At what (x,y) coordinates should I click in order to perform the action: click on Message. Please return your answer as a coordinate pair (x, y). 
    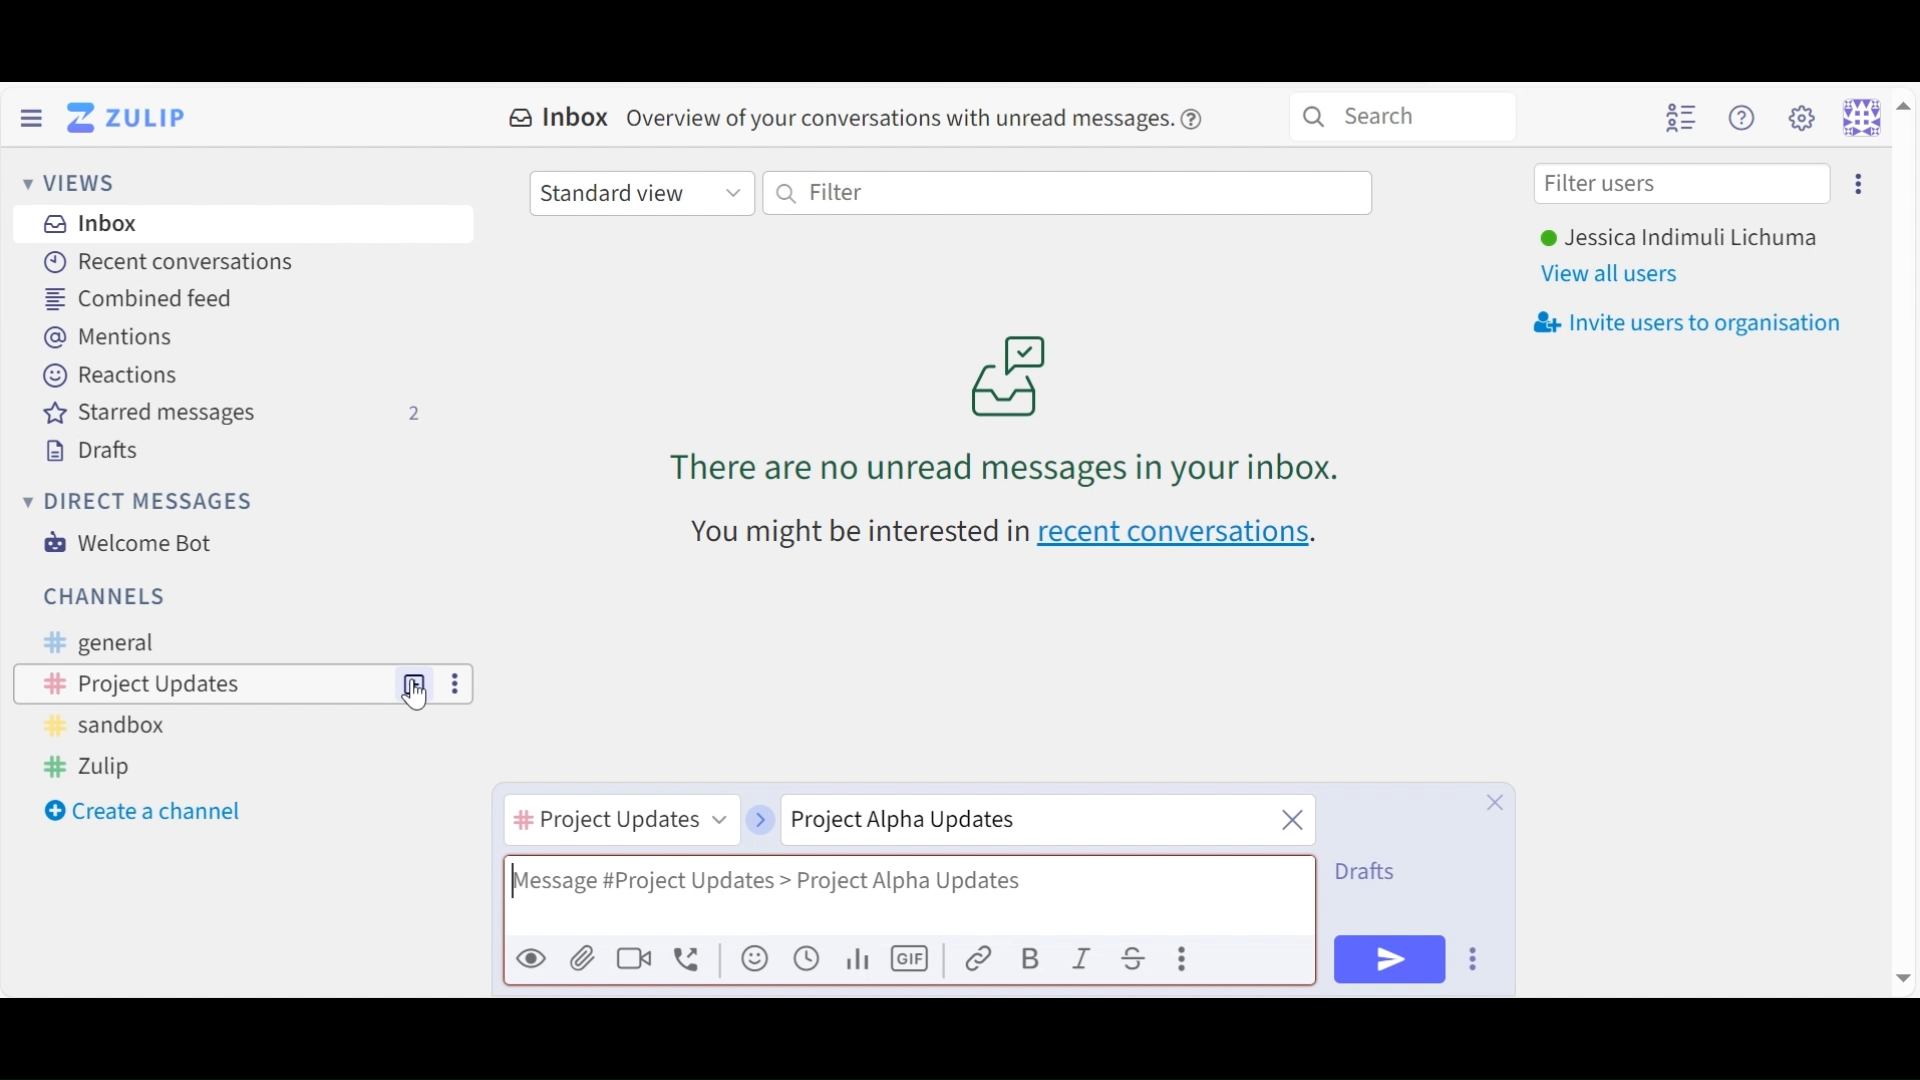
    Looking at the image, I should click on (908, 892).